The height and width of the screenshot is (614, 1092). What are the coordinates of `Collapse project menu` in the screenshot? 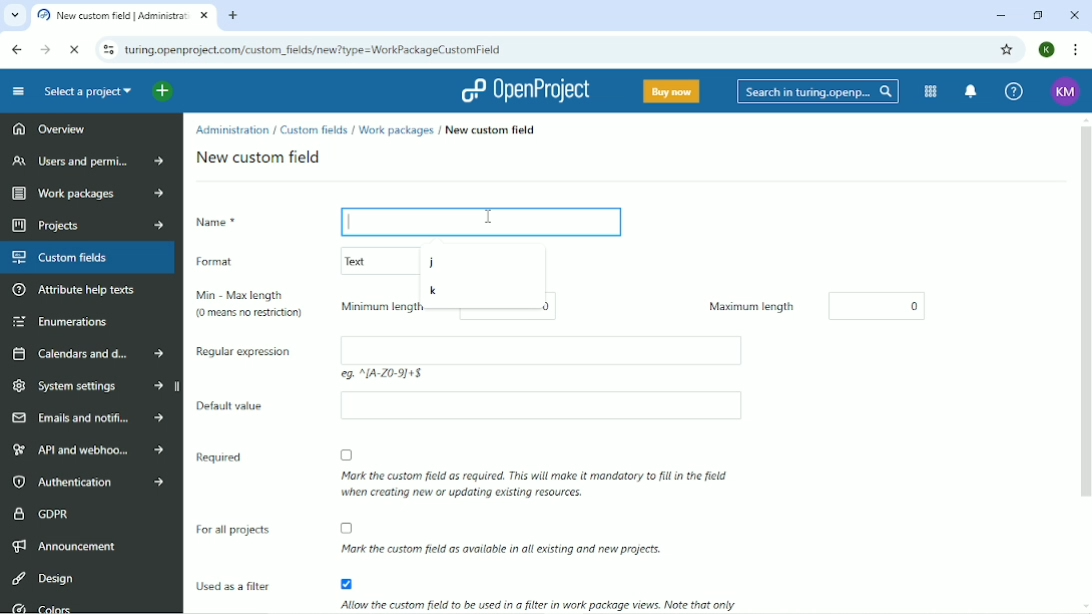 It's located at (18, 91).